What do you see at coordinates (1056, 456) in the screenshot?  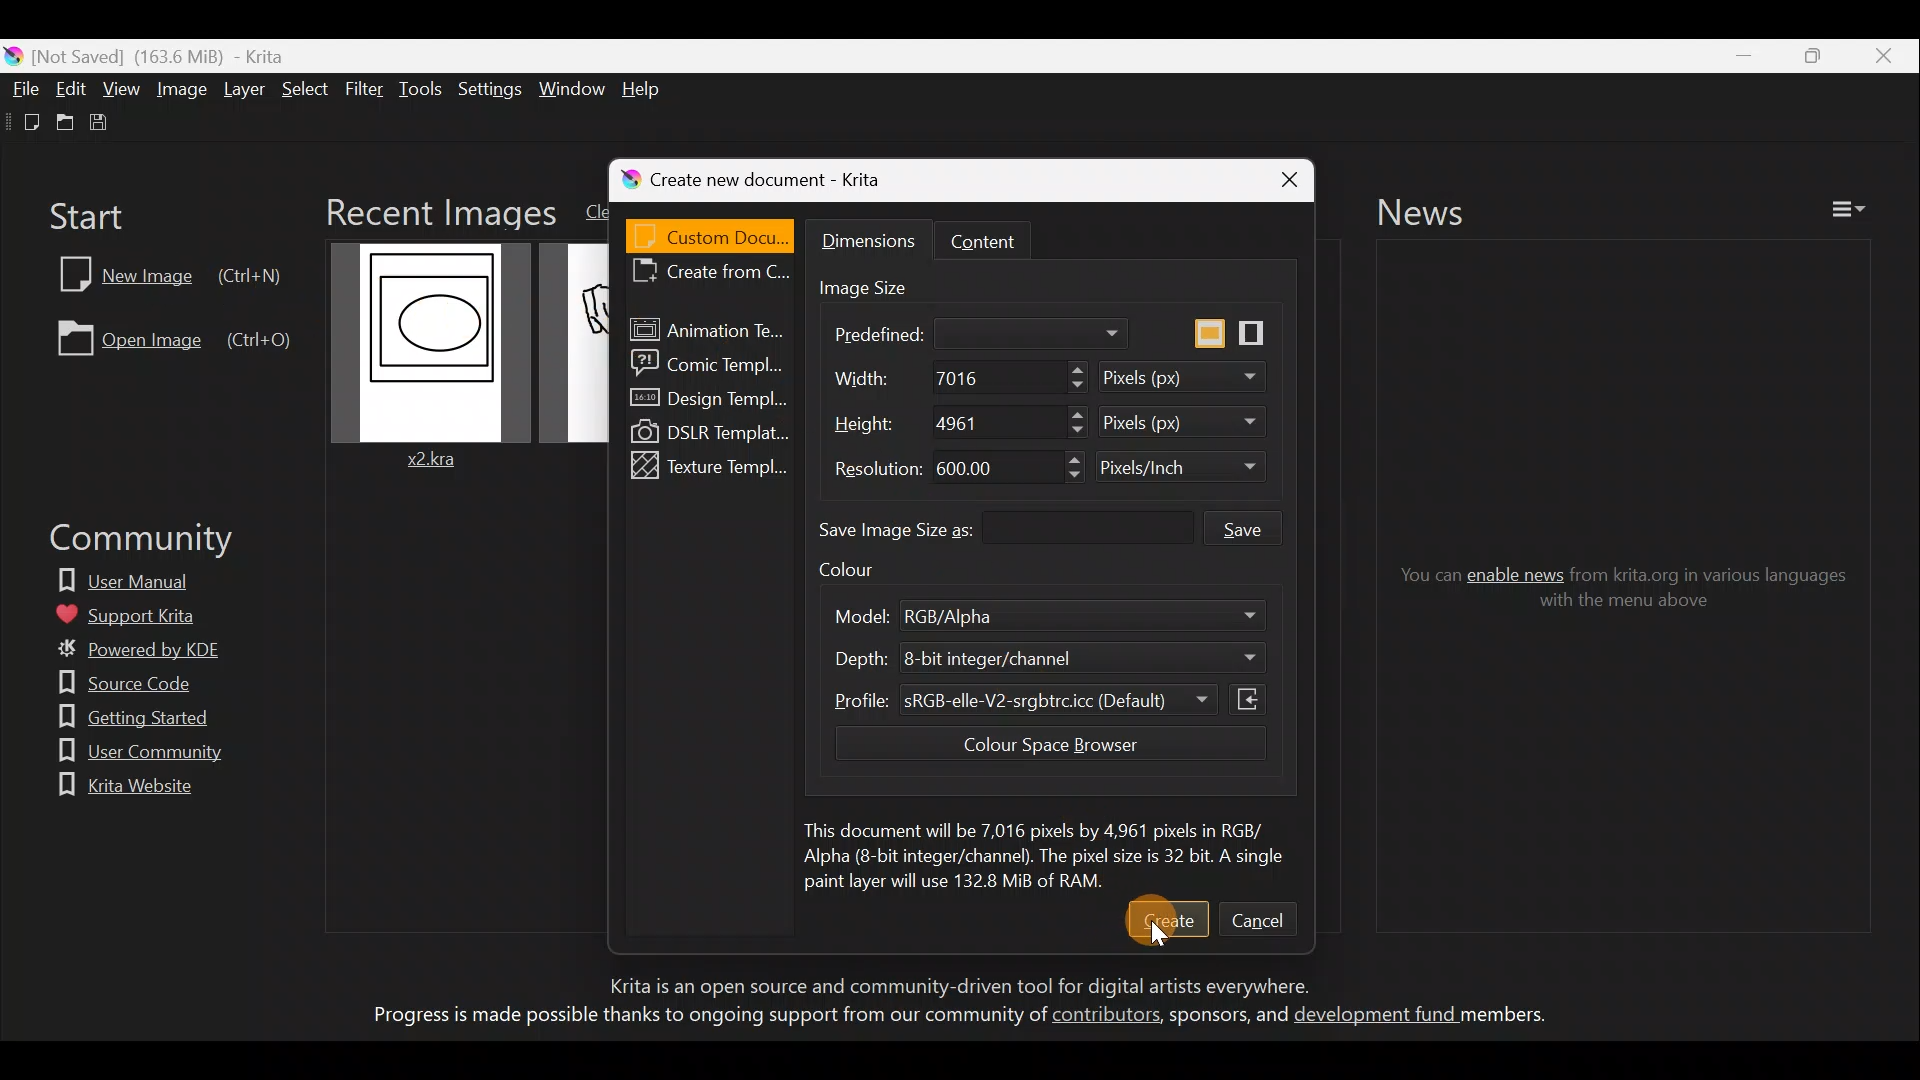 I see `Increase resolution` at bounding box center [1056, 456].